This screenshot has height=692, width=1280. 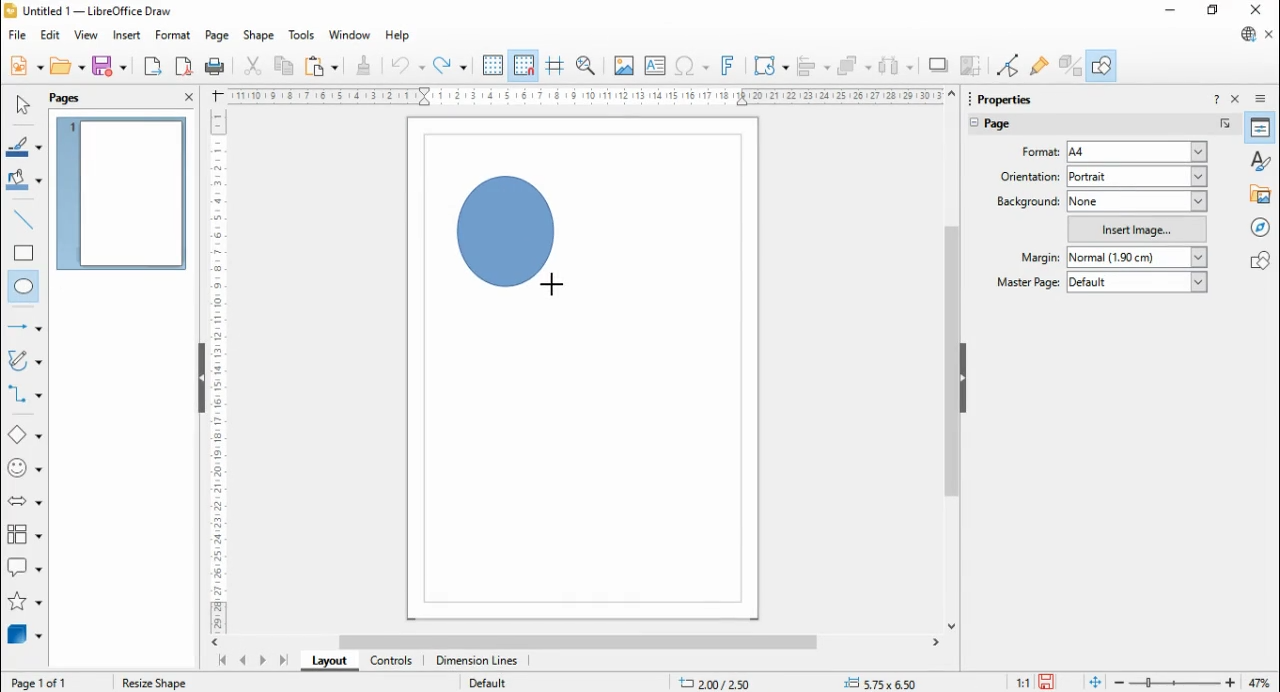 I want to click on line color, so click(x=26, y=146).